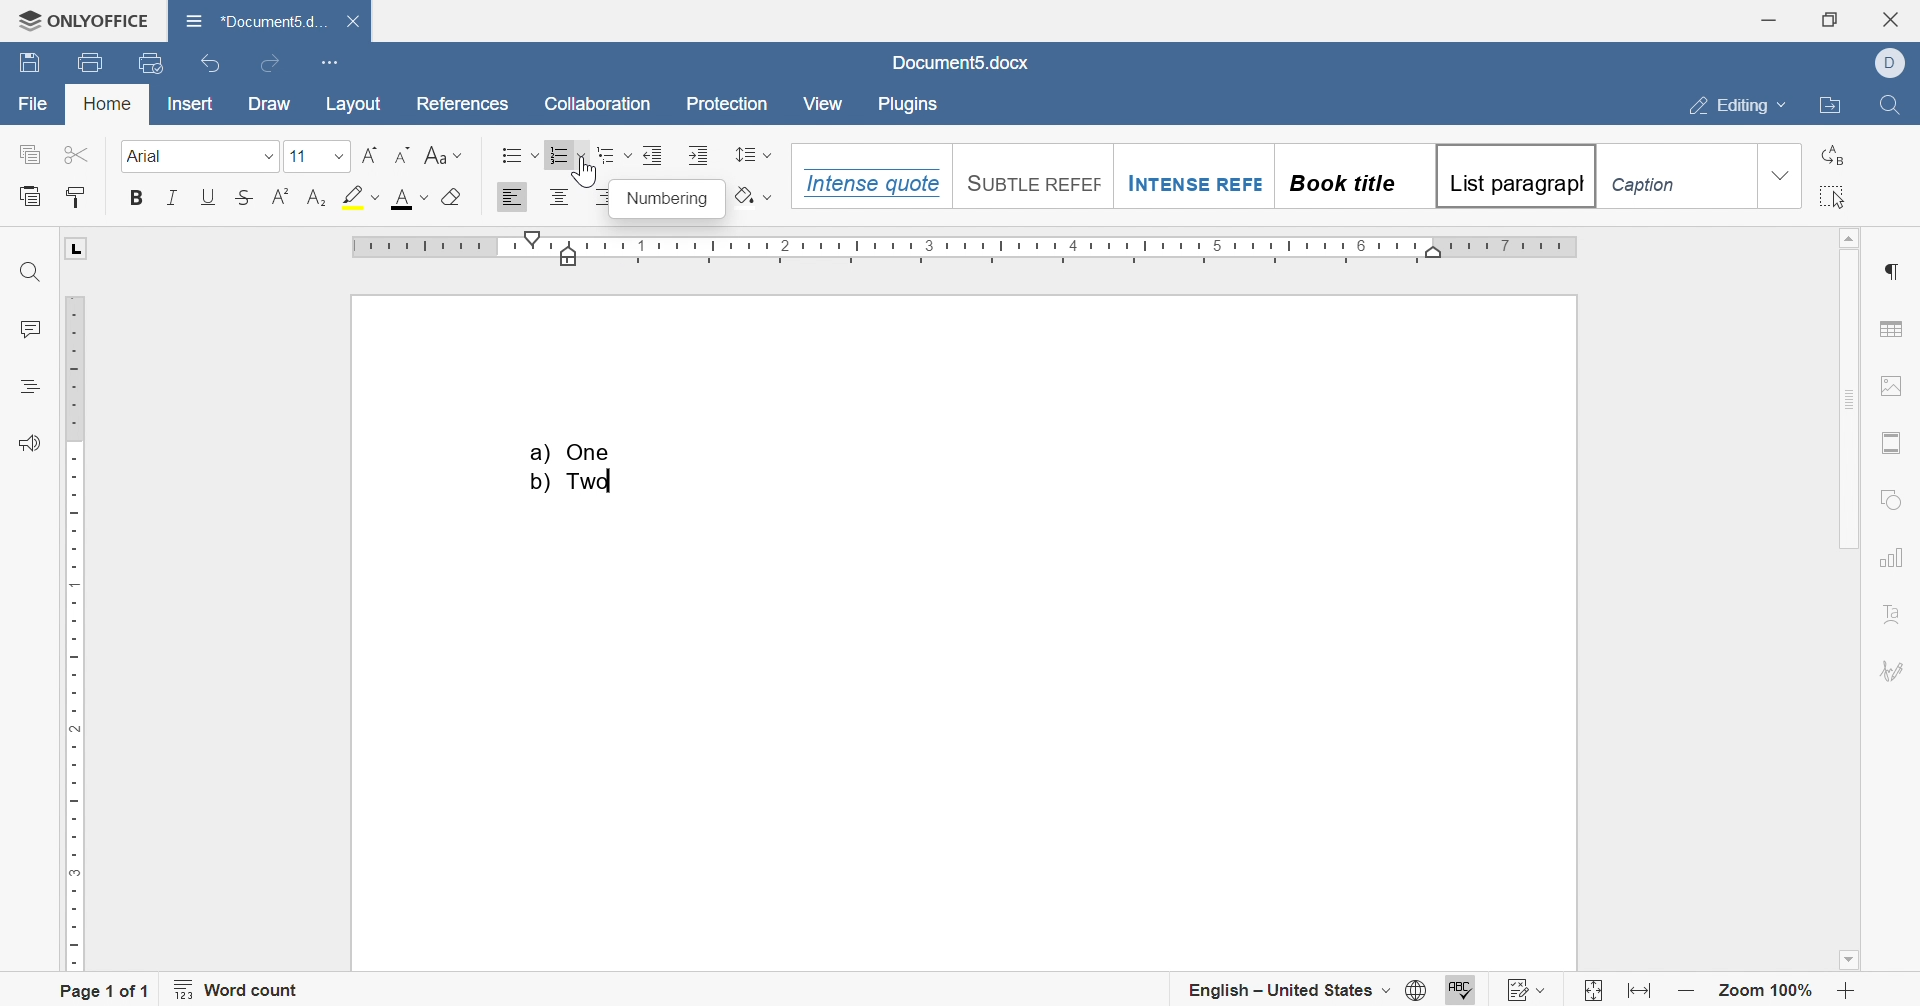 This screenshot has height=1006, width=1920. I want to click on bullets, so click(519, 154).